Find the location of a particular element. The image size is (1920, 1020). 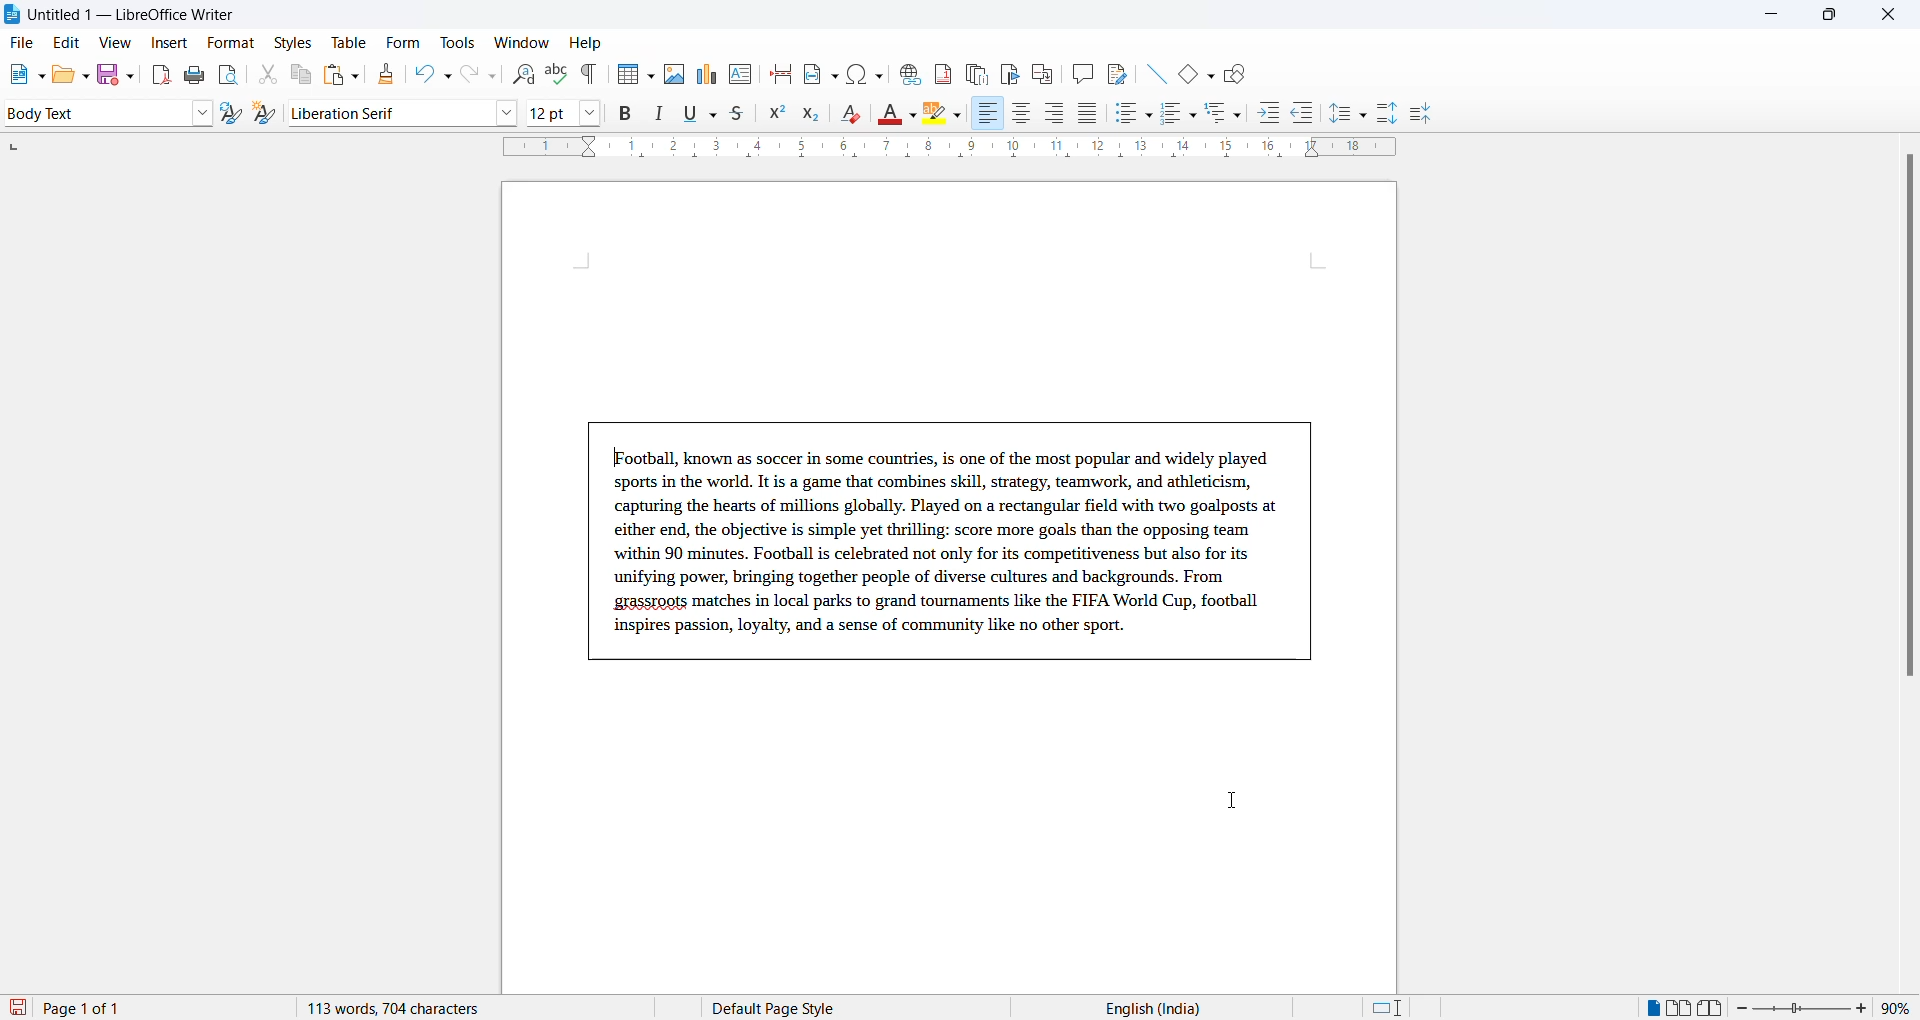

text align center is located at coordinates (1022, 114).